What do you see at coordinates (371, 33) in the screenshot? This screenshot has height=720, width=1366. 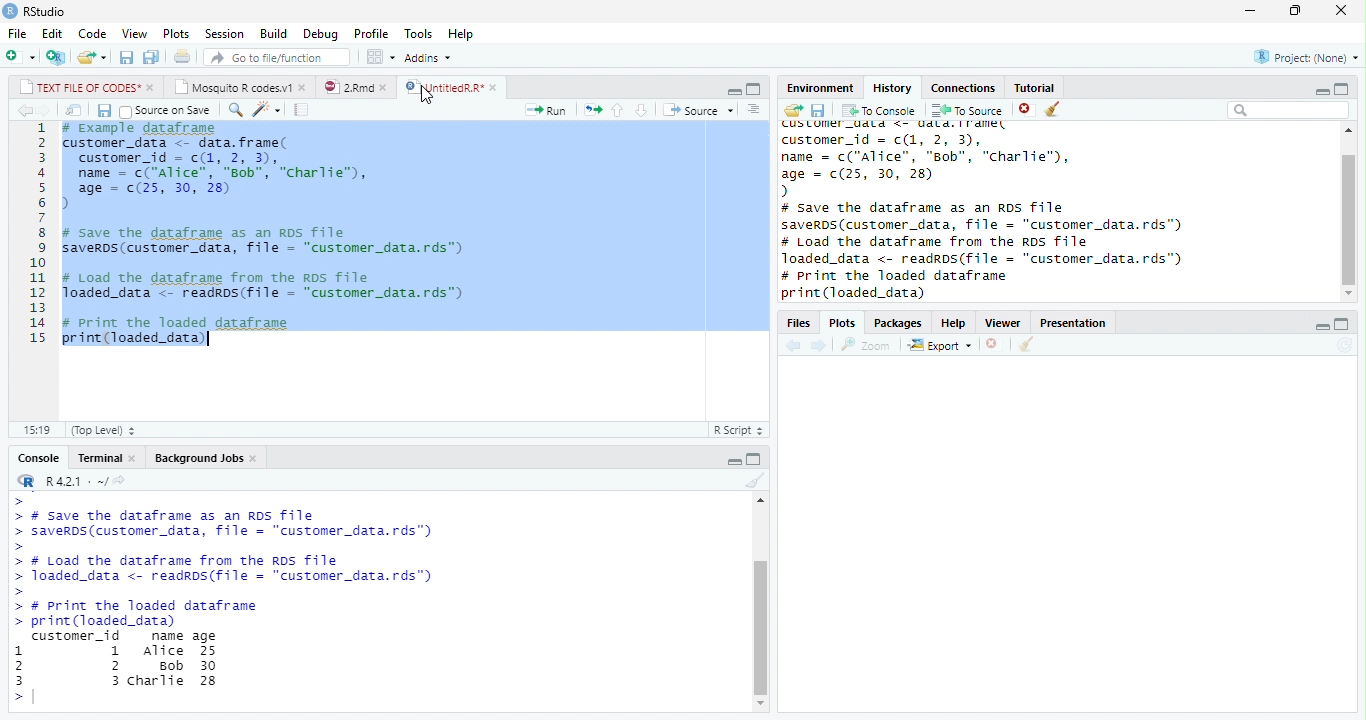 I see `Profile` at bounding box center [371, 33].